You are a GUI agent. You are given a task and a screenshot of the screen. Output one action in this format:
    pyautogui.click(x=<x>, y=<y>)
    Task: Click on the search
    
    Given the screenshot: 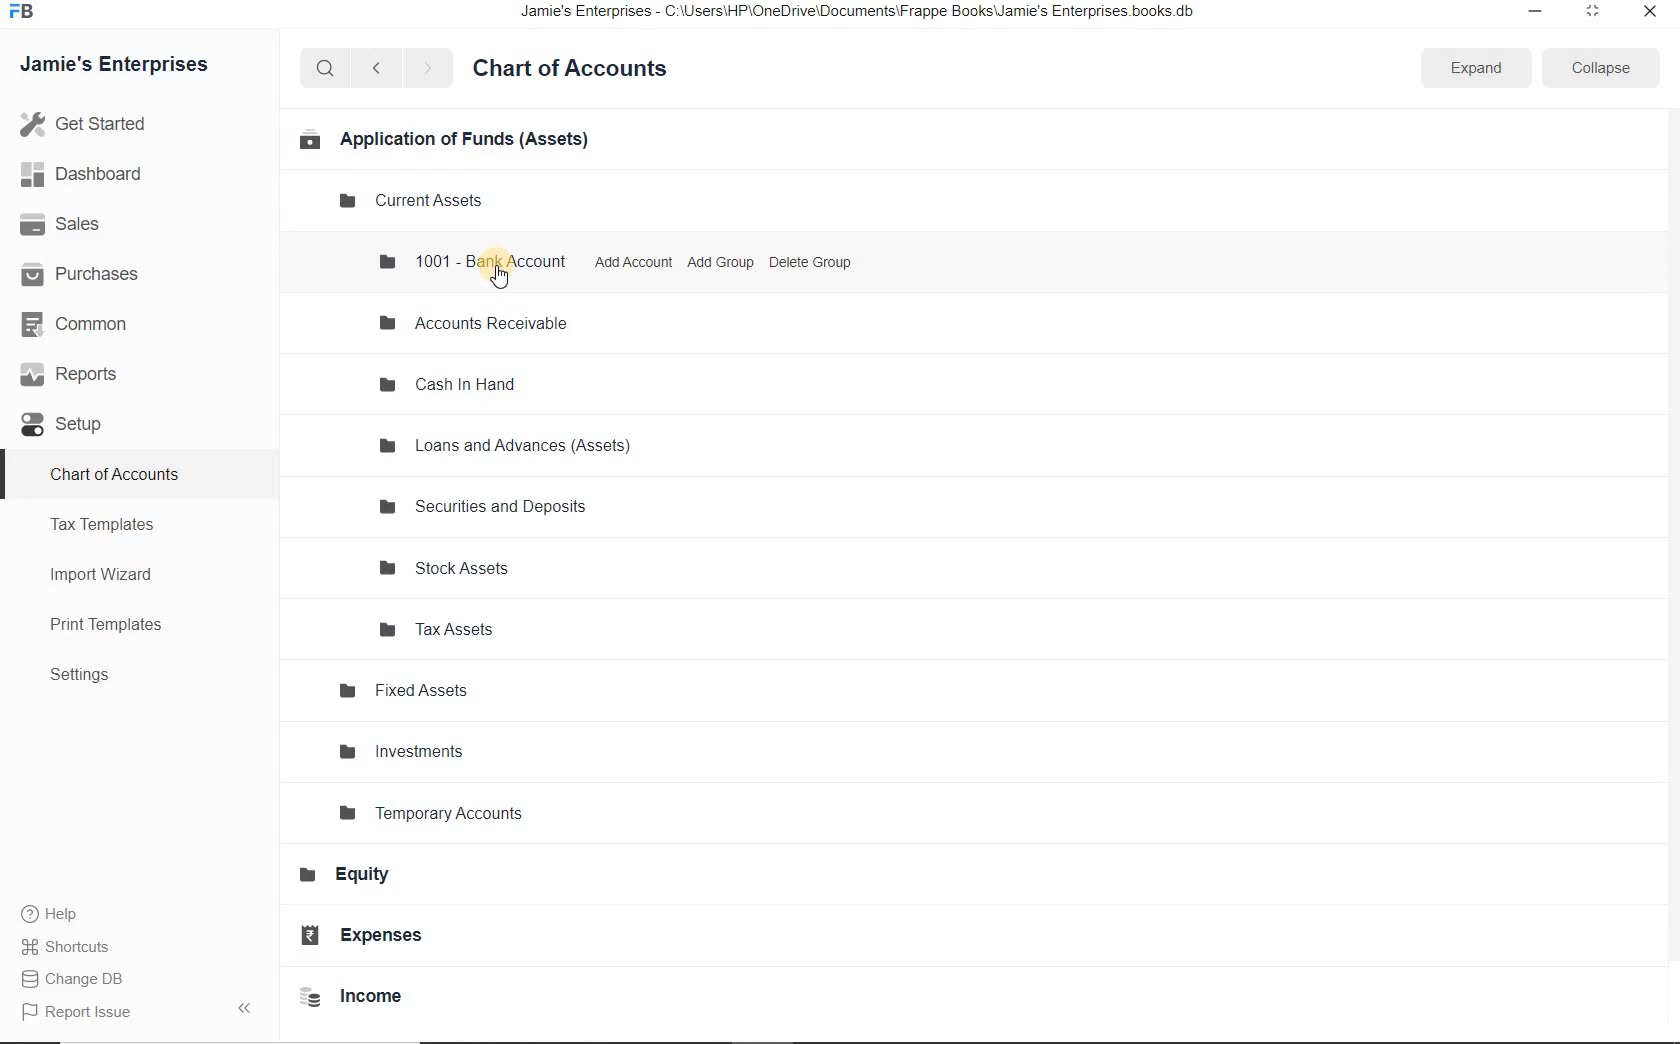 What is the action you would take?
    pyautogui.click(x=325, y=68)
    